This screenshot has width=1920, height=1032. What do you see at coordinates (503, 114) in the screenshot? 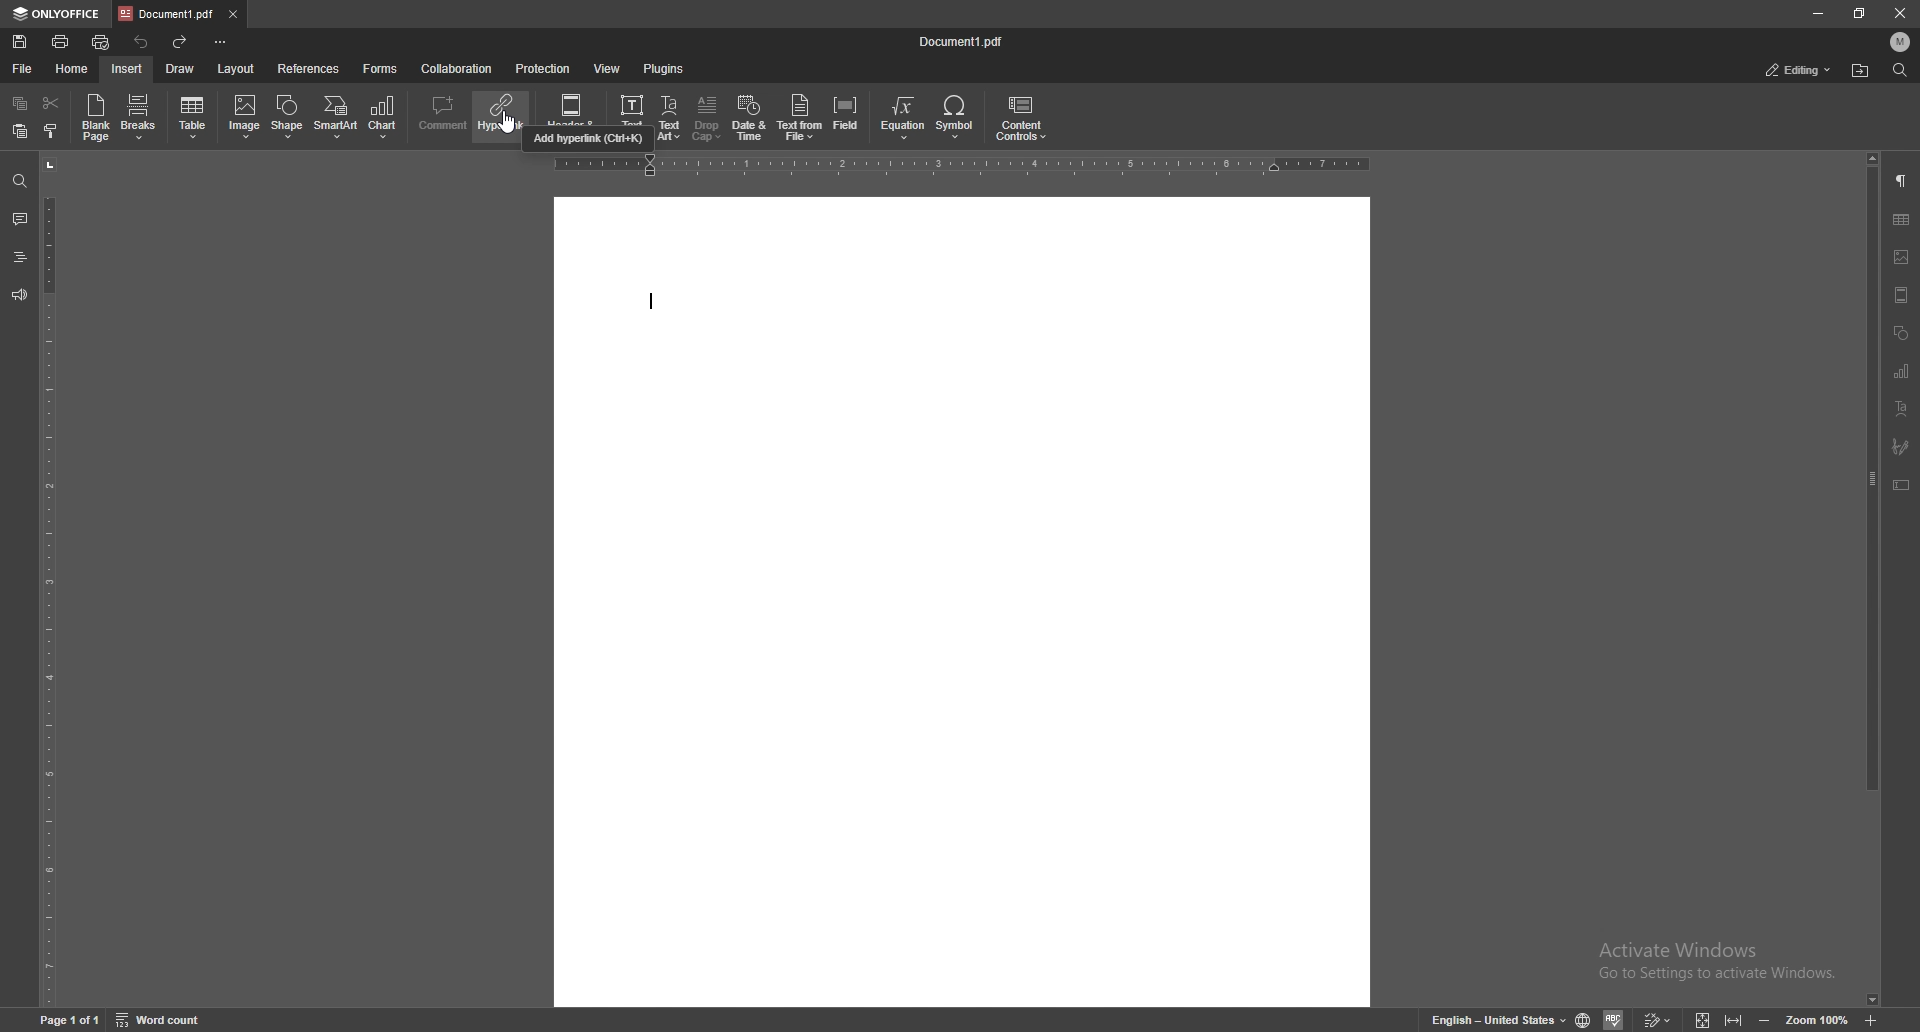
I see `hyperlink` at bounding box center [503, 114].